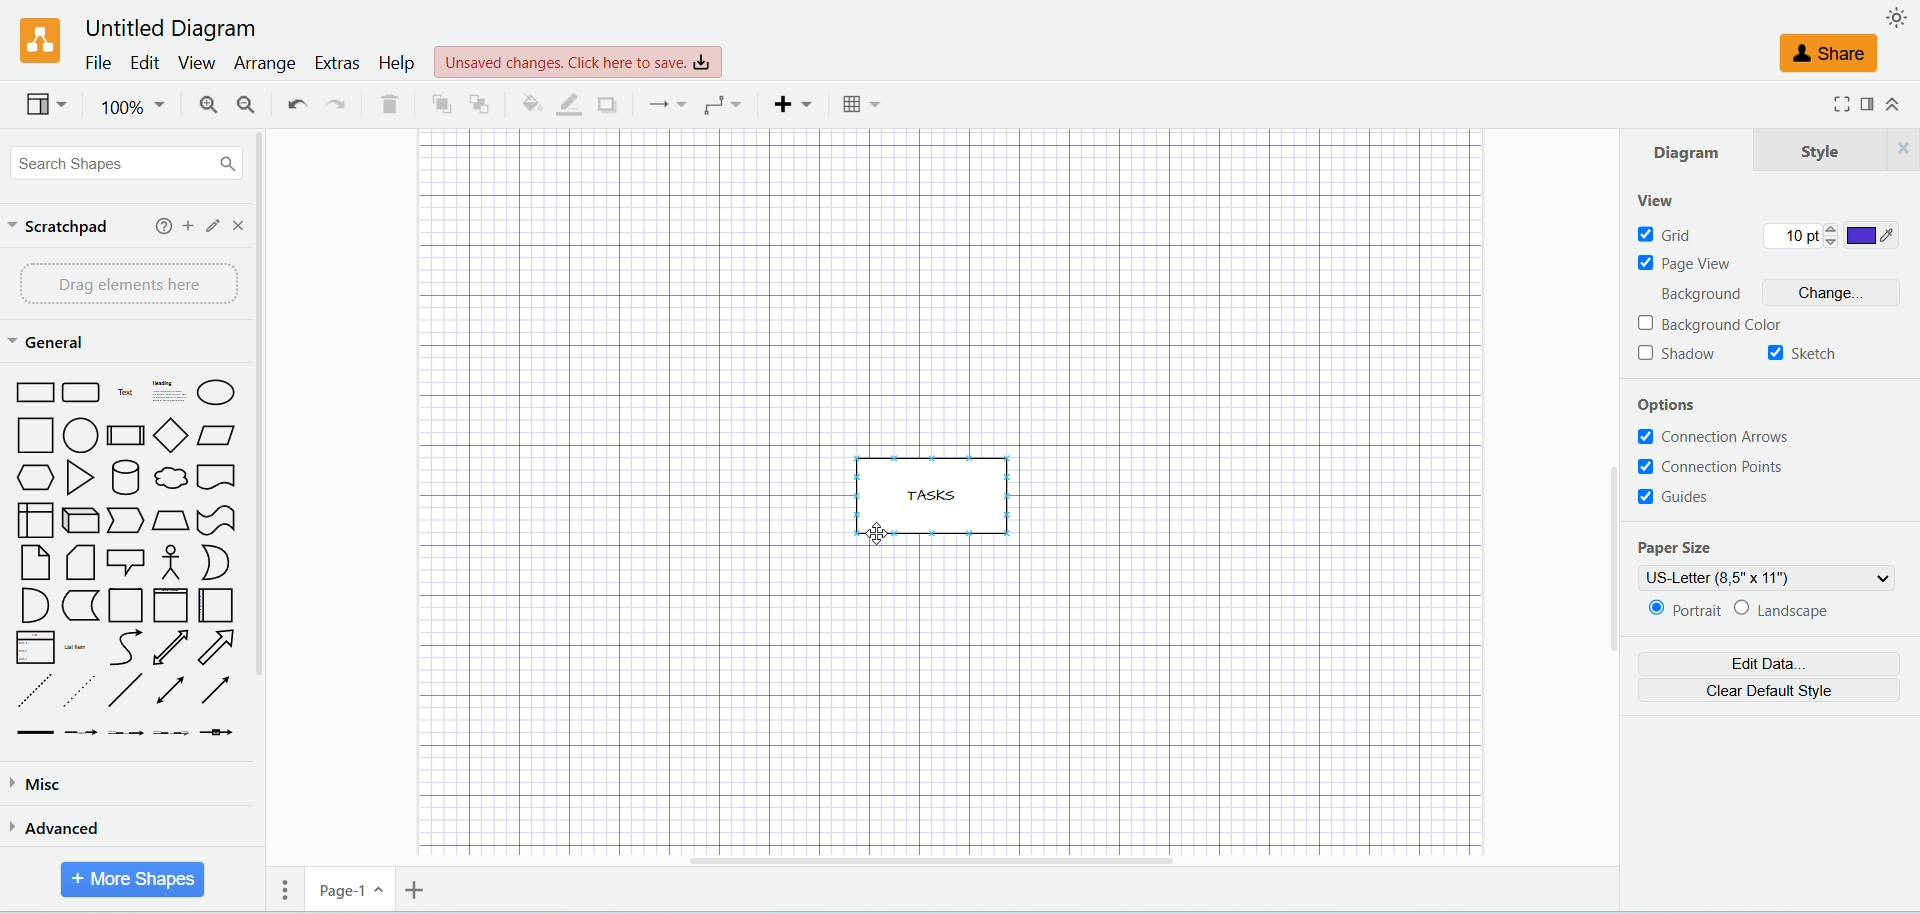 Image resolution: width=1920 pixels, height=914 pixels. Describe the element at coordinates (124, 477) in the screenshot. I see `Cylinder` at that location.